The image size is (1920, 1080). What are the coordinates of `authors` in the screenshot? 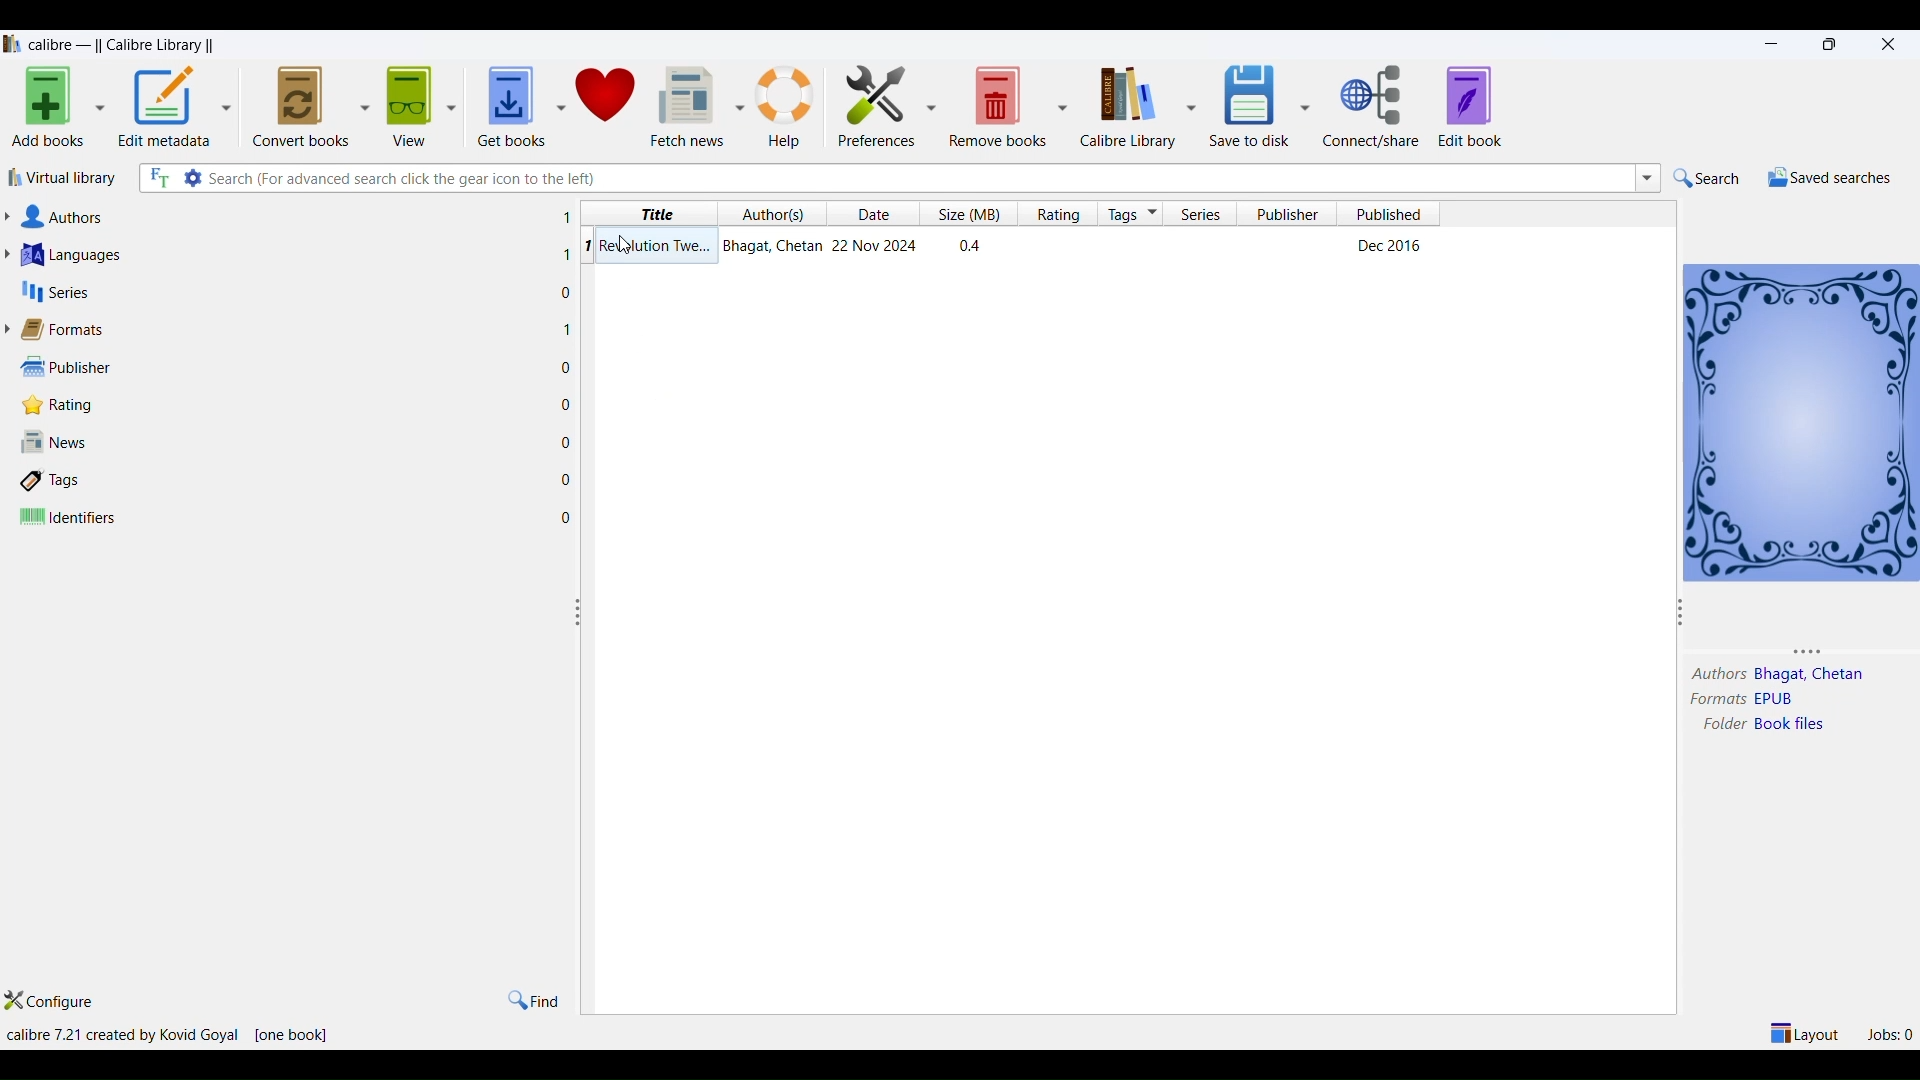 It's located at (775, 214).